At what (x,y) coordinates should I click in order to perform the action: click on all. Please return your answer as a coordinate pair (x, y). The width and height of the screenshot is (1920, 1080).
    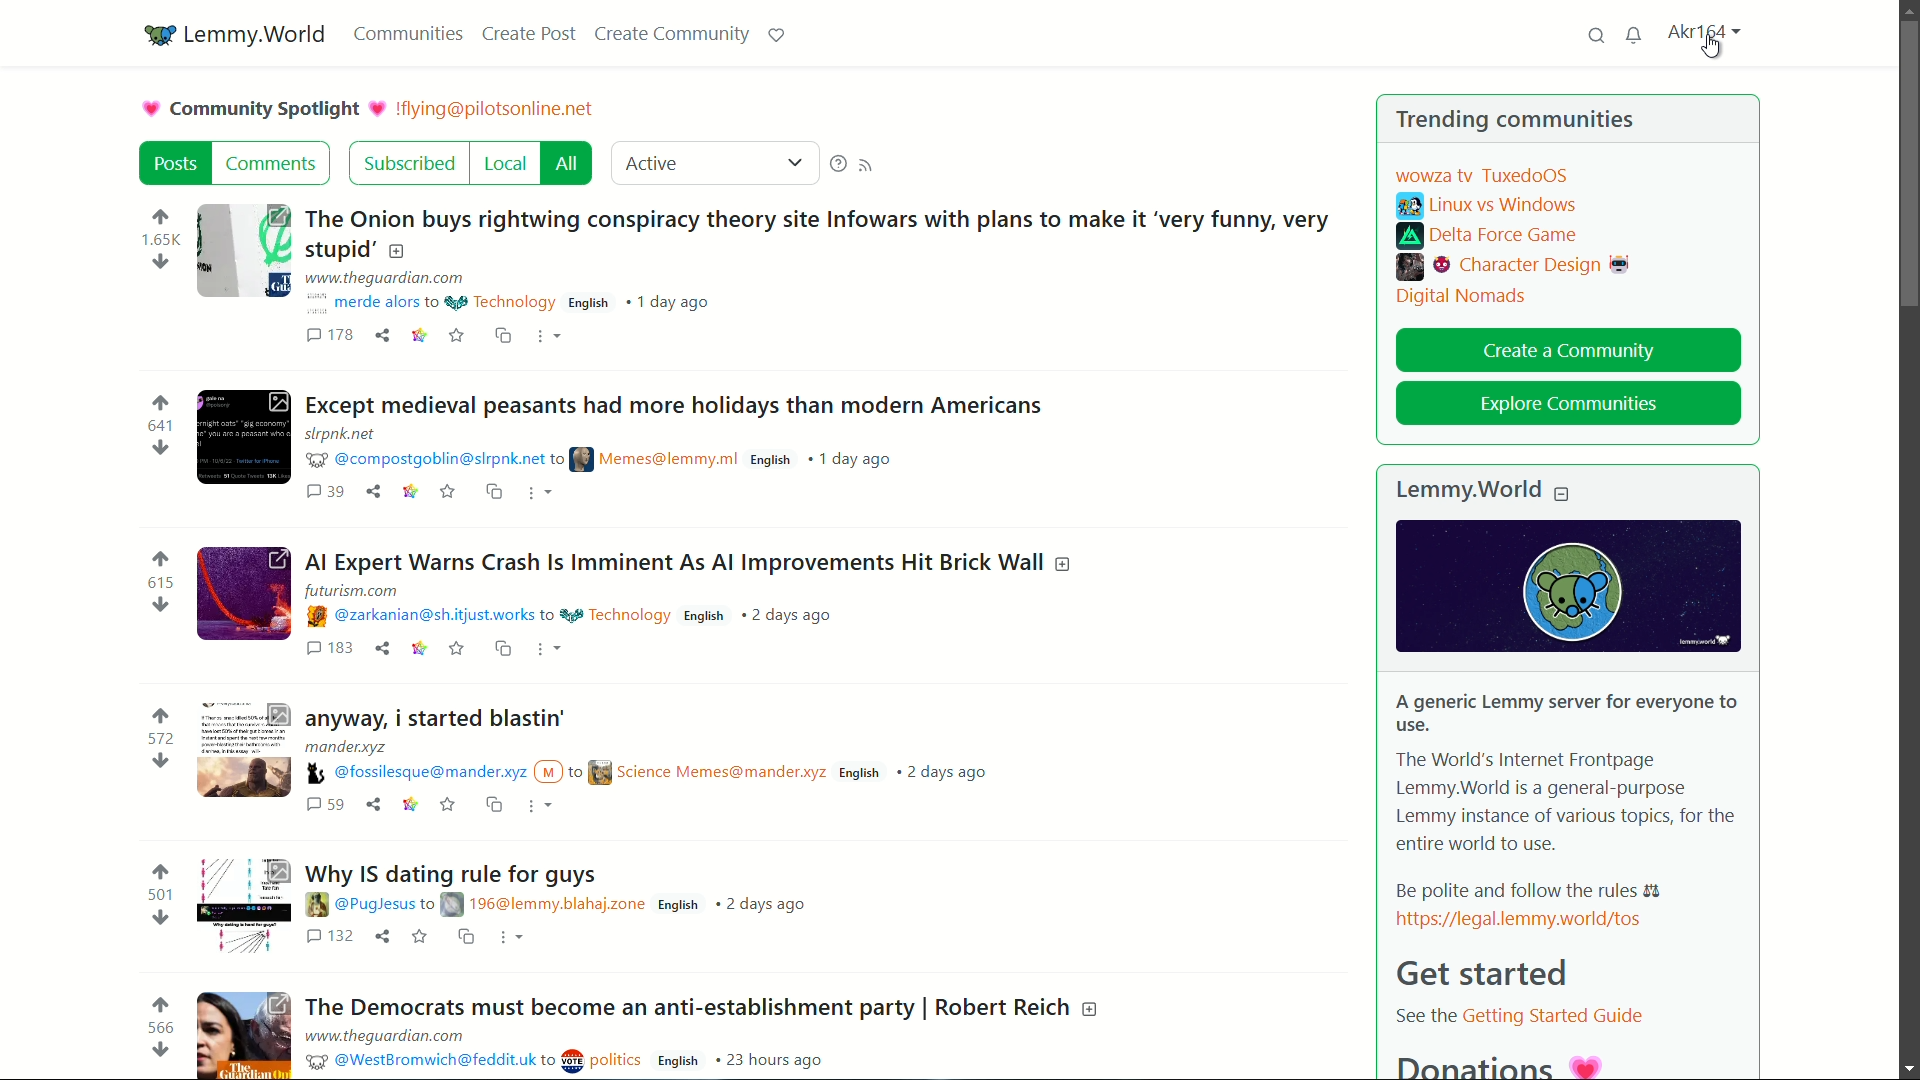
    Looking at the image, I should click on (571, 164).